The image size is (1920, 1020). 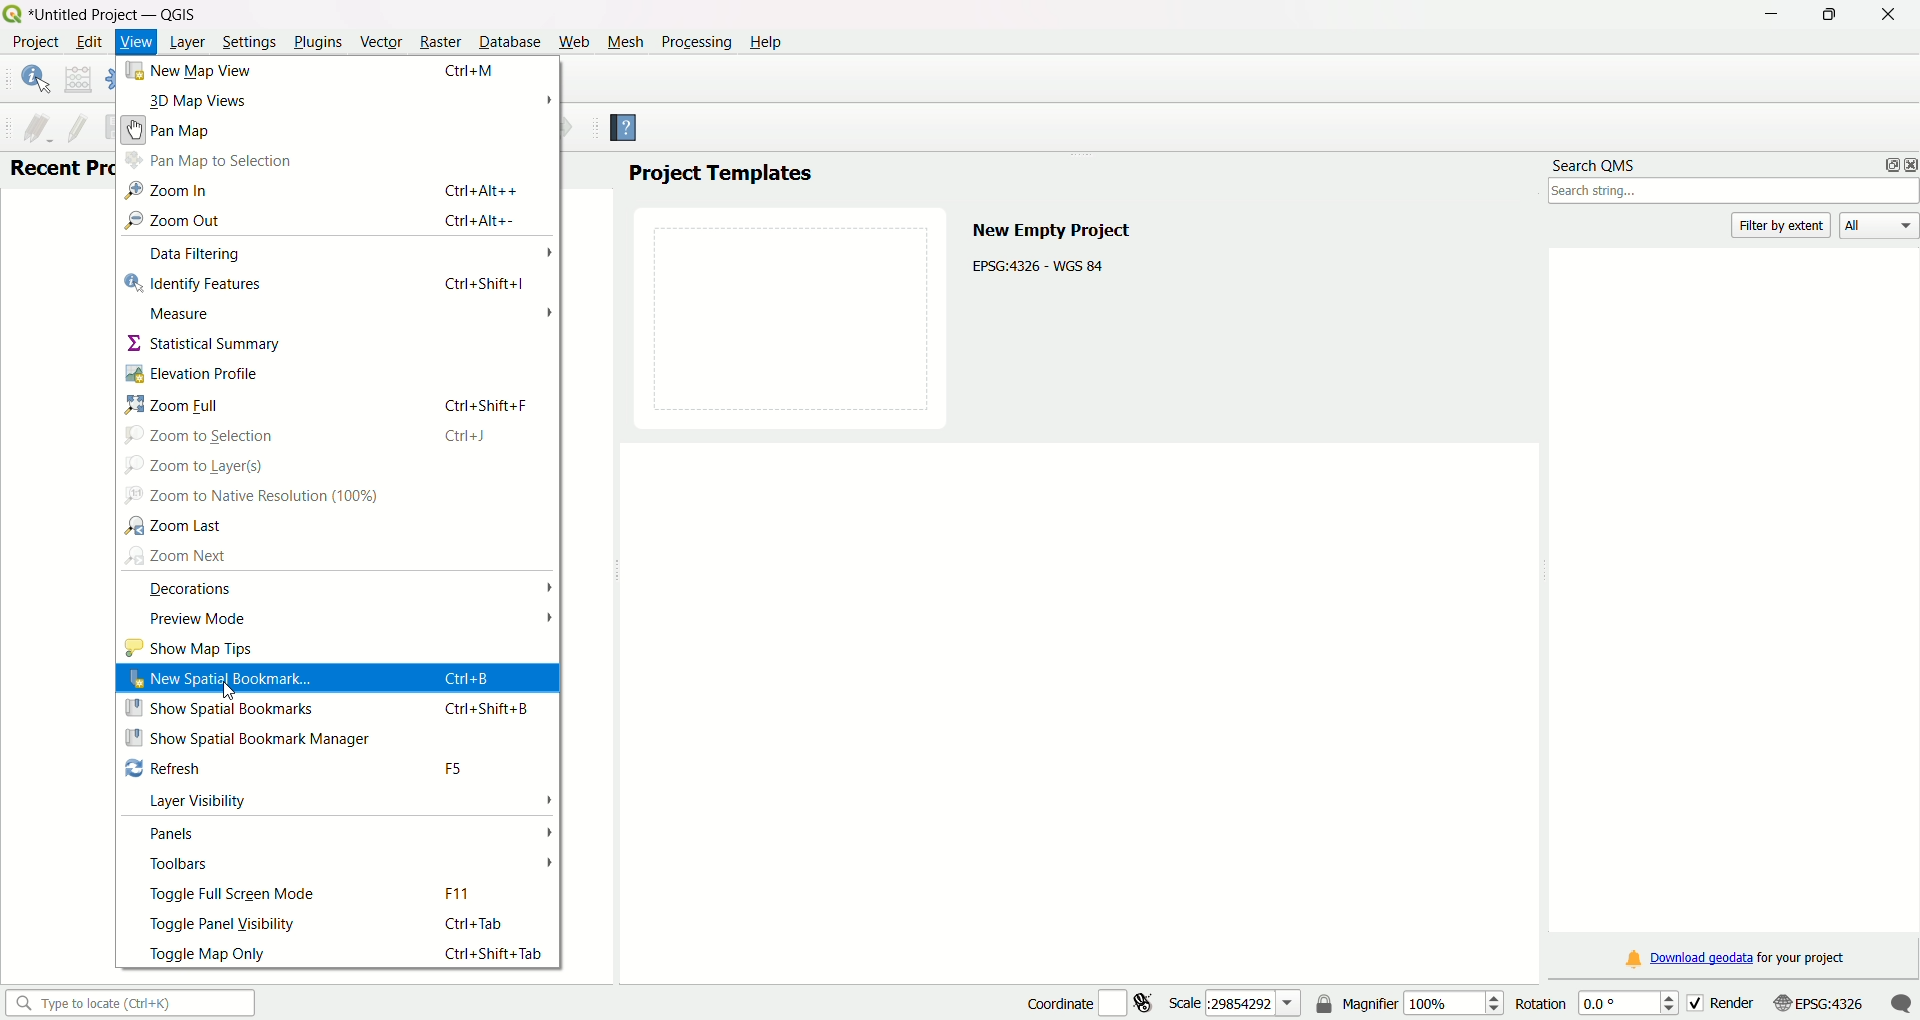 What do you see at coordinates (1050, 227) in the screenshot?
I see `New empty project` at bounding box center [1050, 227].